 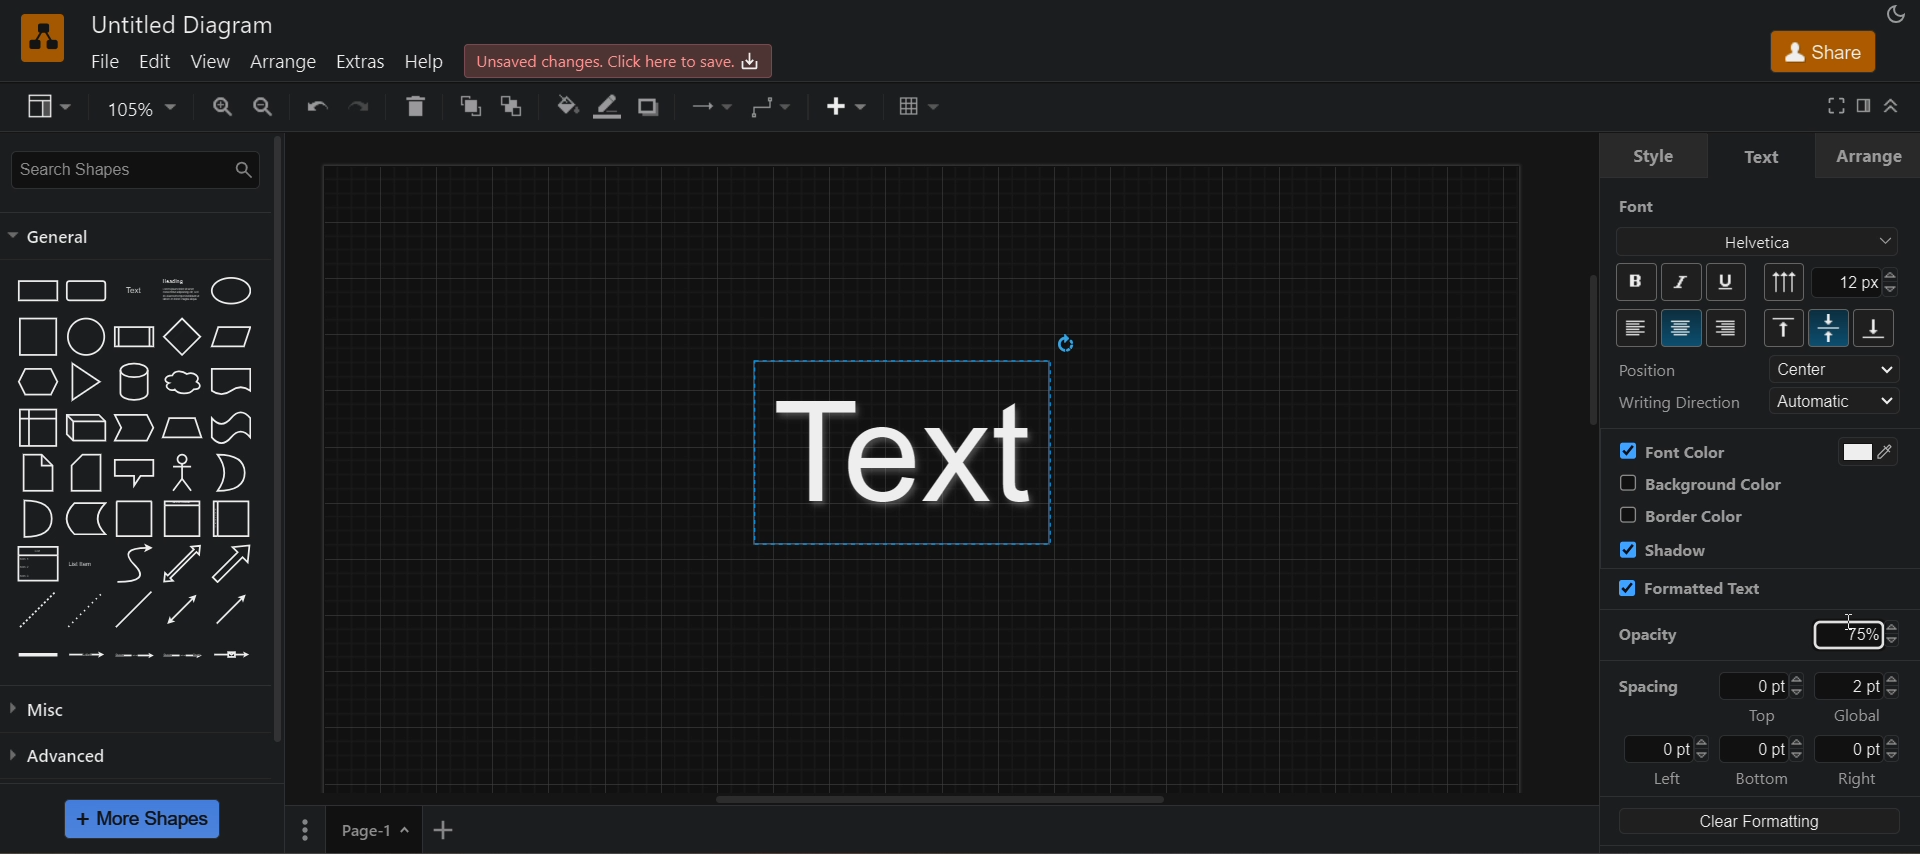 I want to click on spacing, so click(x=1646, y=687).